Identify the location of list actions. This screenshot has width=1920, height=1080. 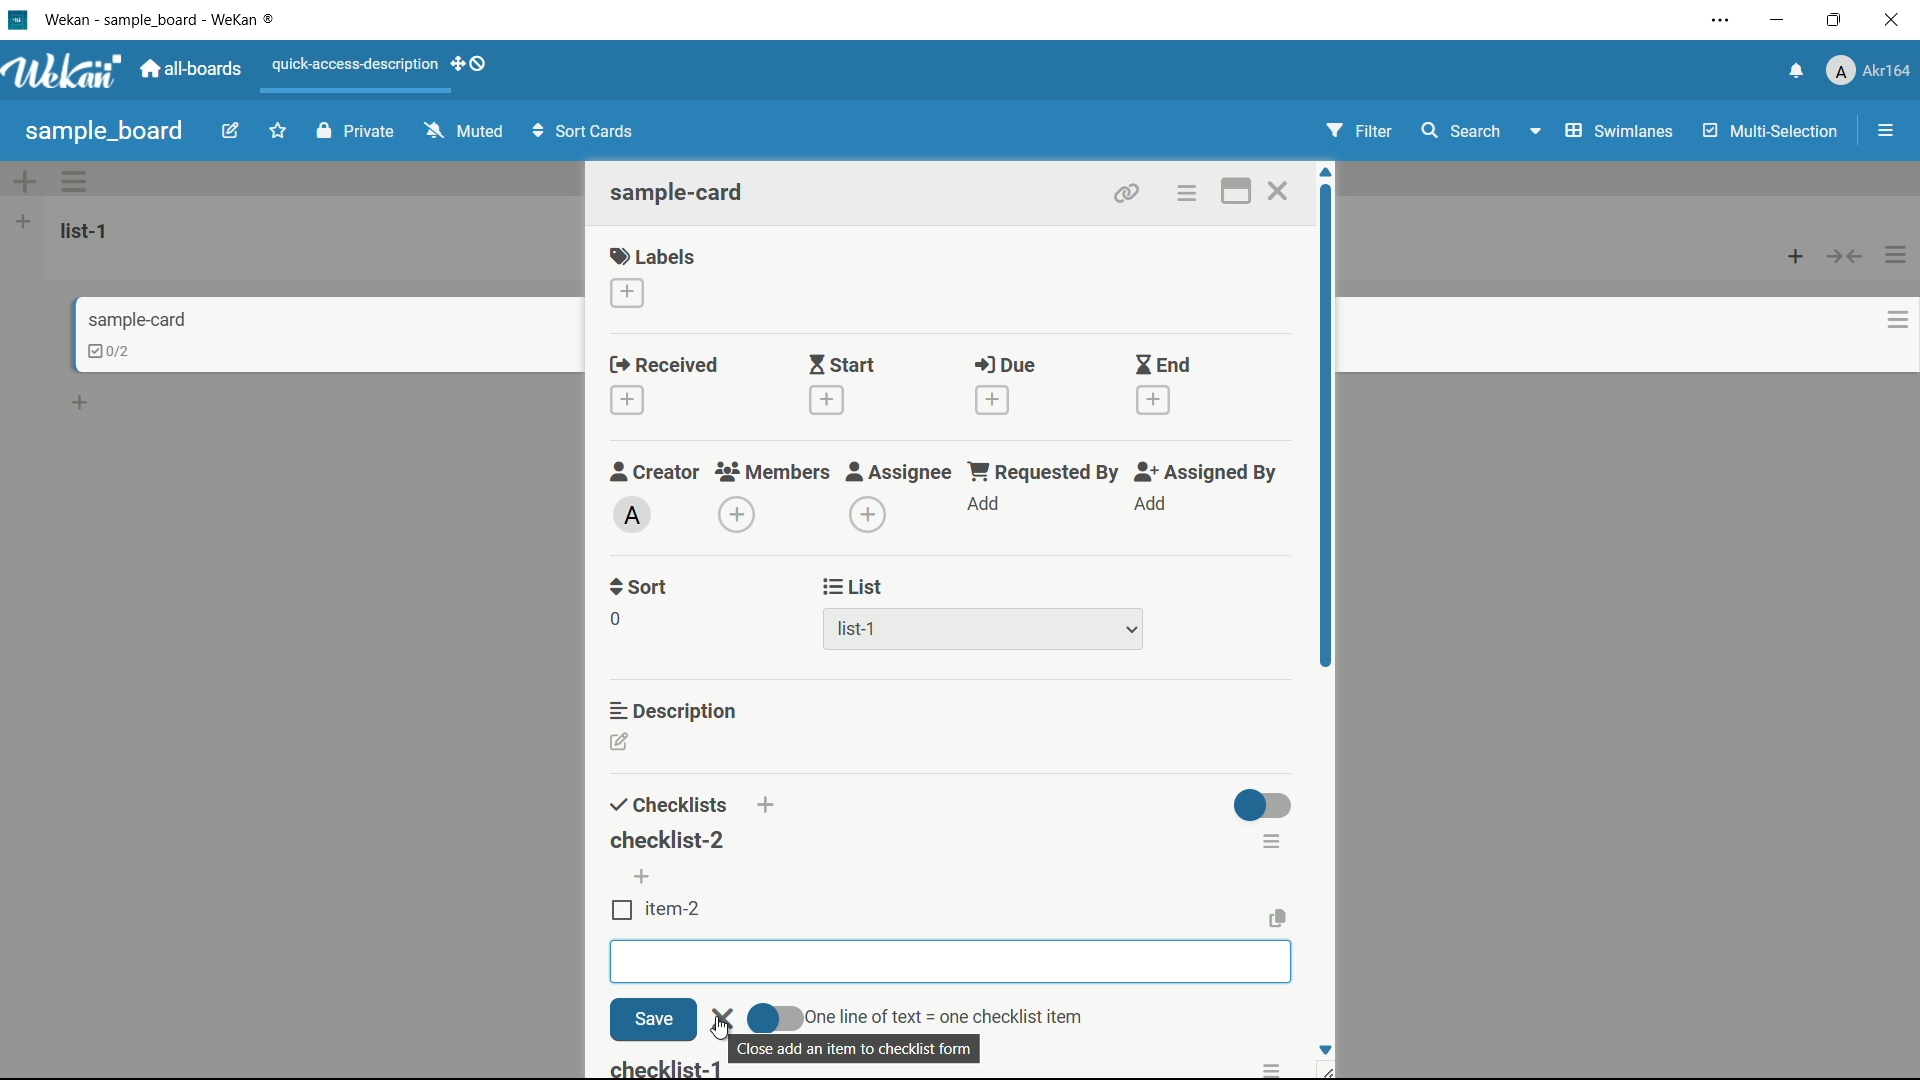
(1897, 255).